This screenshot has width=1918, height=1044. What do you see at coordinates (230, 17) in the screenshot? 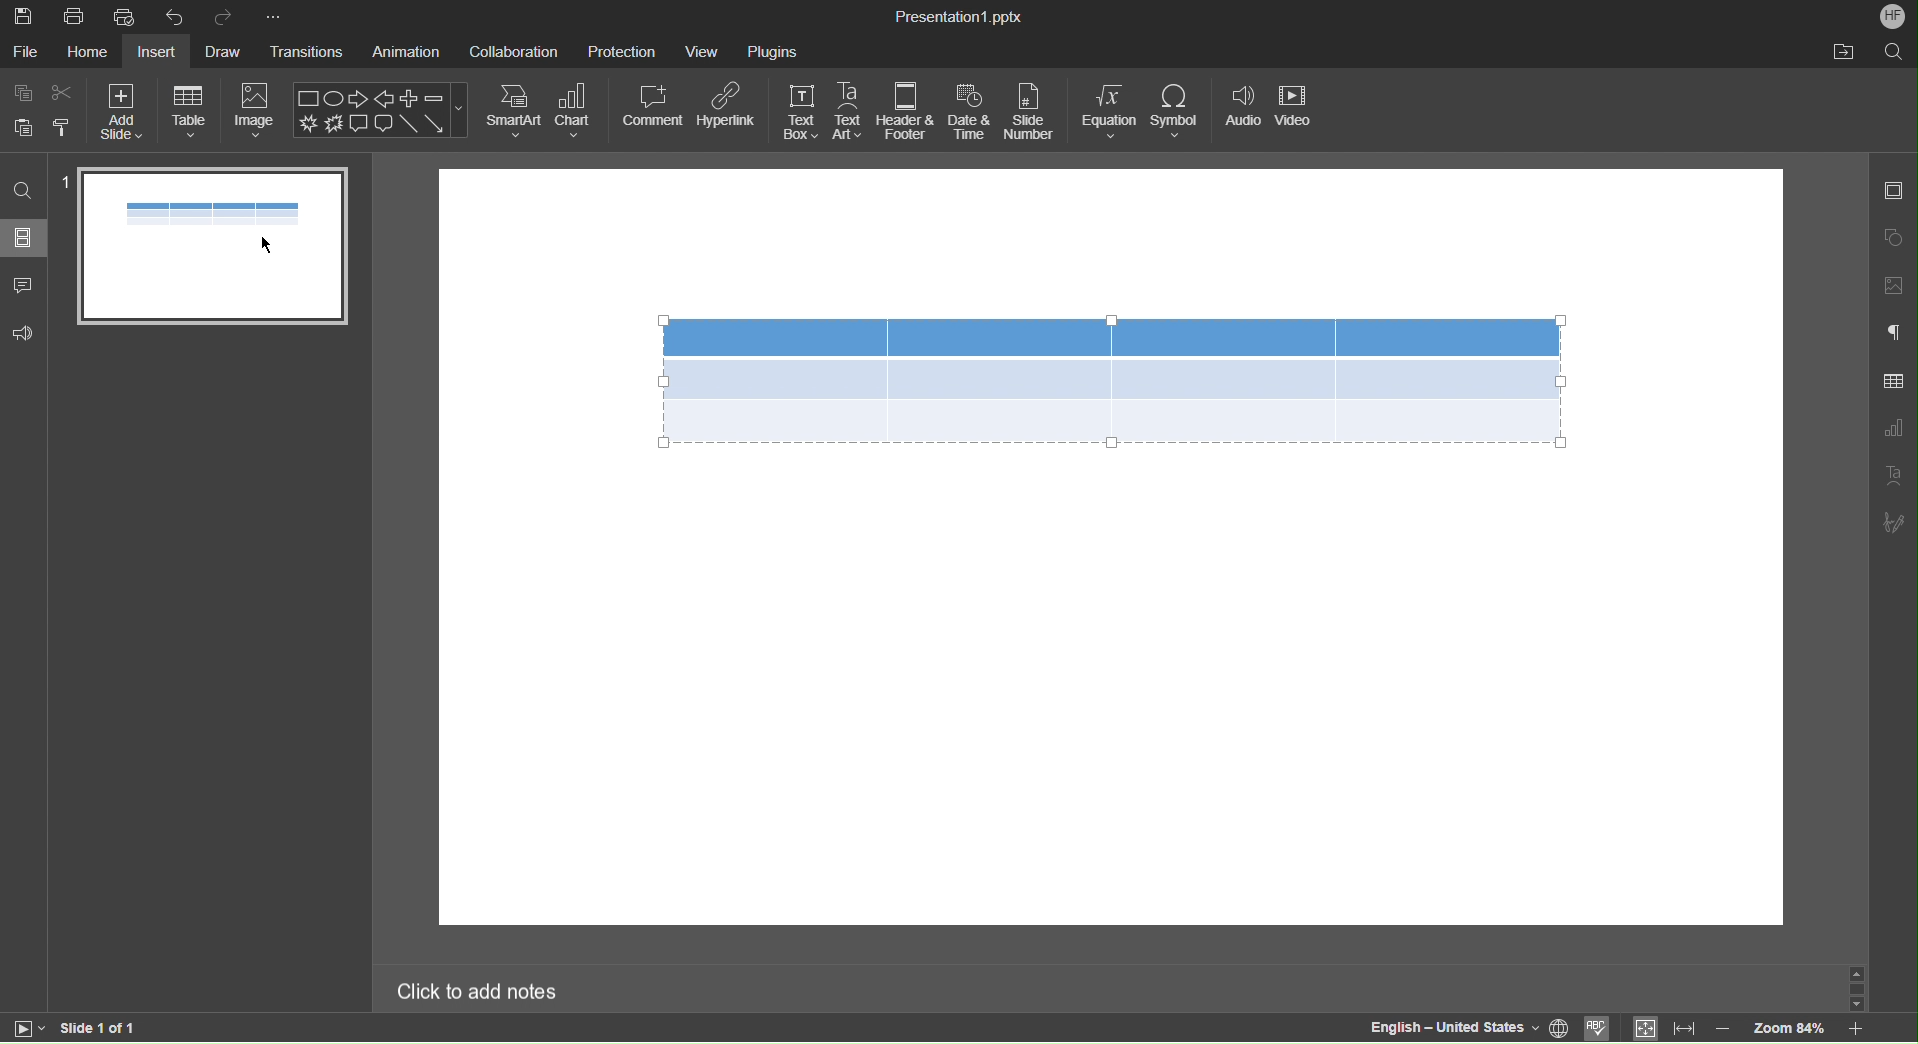
I see `Redo` at bounding box center [230, 17].